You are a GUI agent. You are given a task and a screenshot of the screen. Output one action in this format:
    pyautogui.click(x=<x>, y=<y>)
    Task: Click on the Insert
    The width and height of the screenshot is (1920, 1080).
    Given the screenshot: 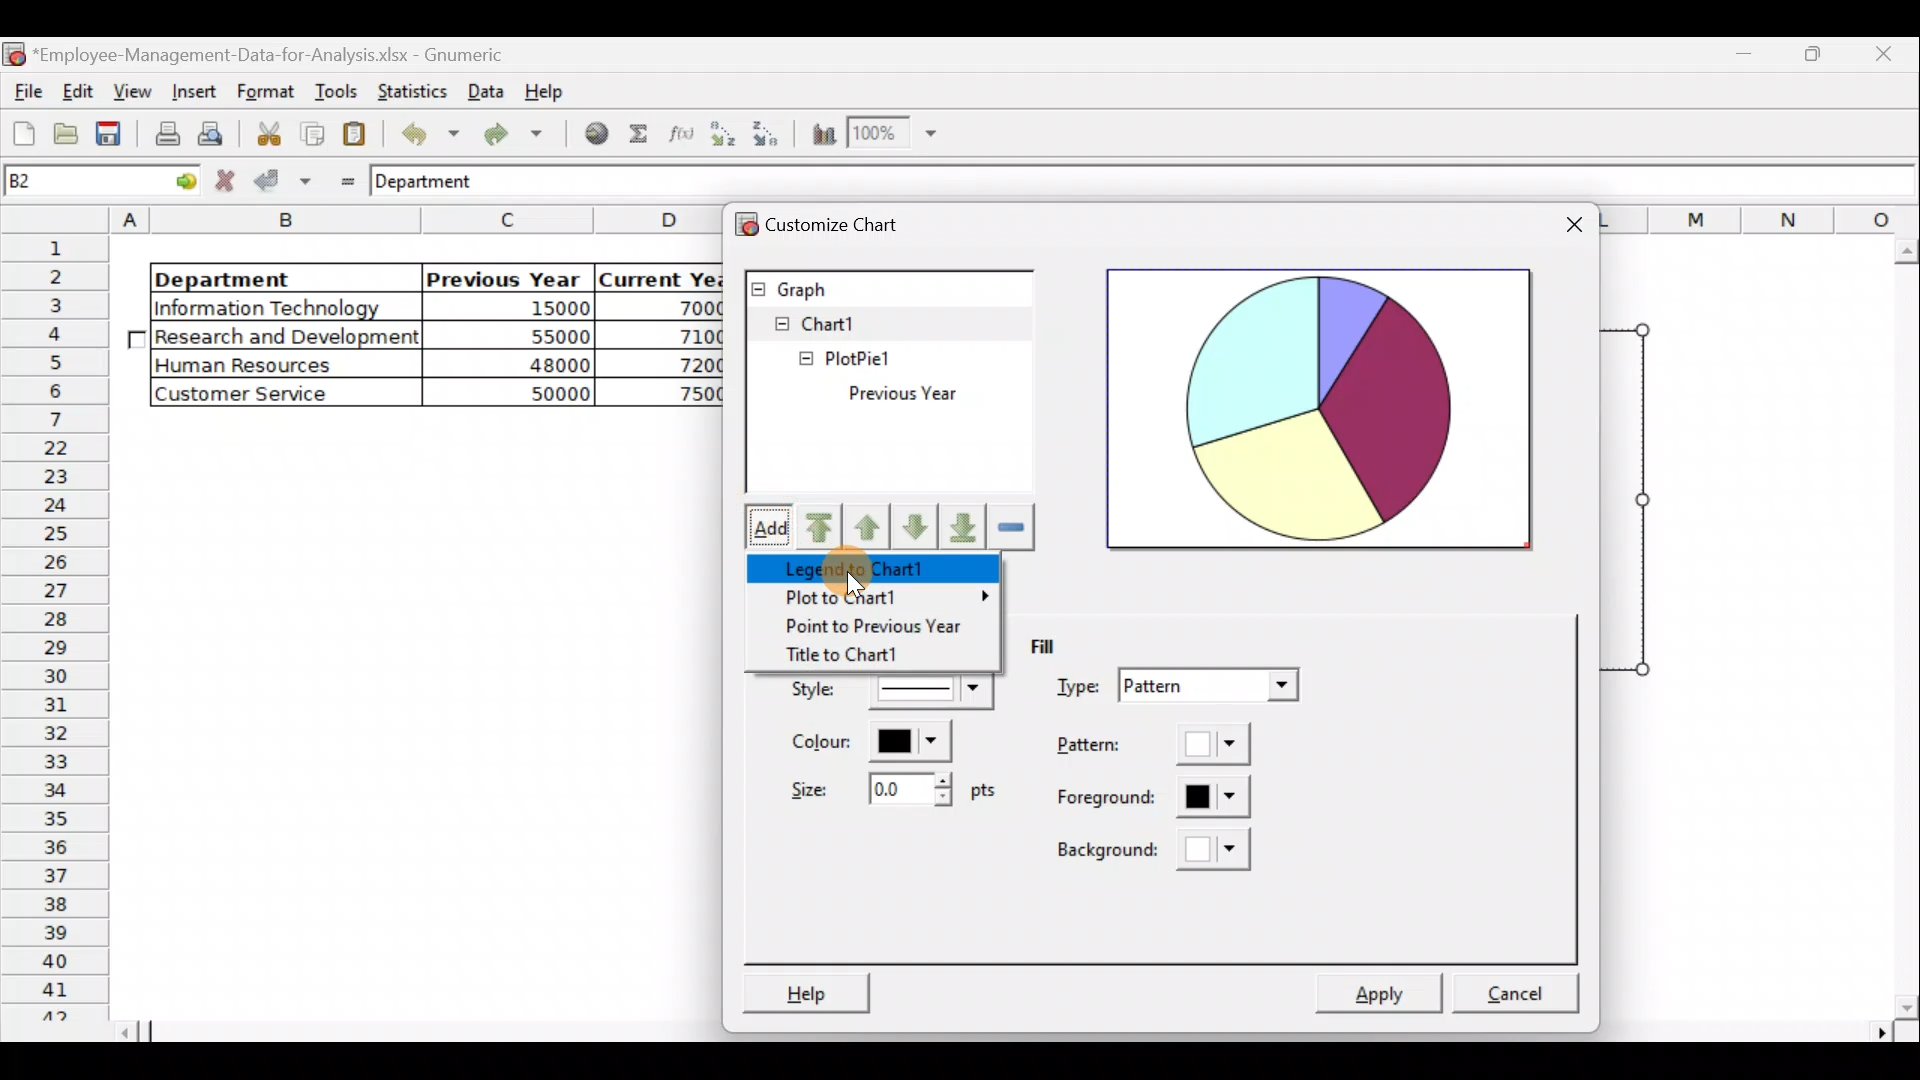 What is the action you would take?
    pyautogui.click(x=192, y=90)
    